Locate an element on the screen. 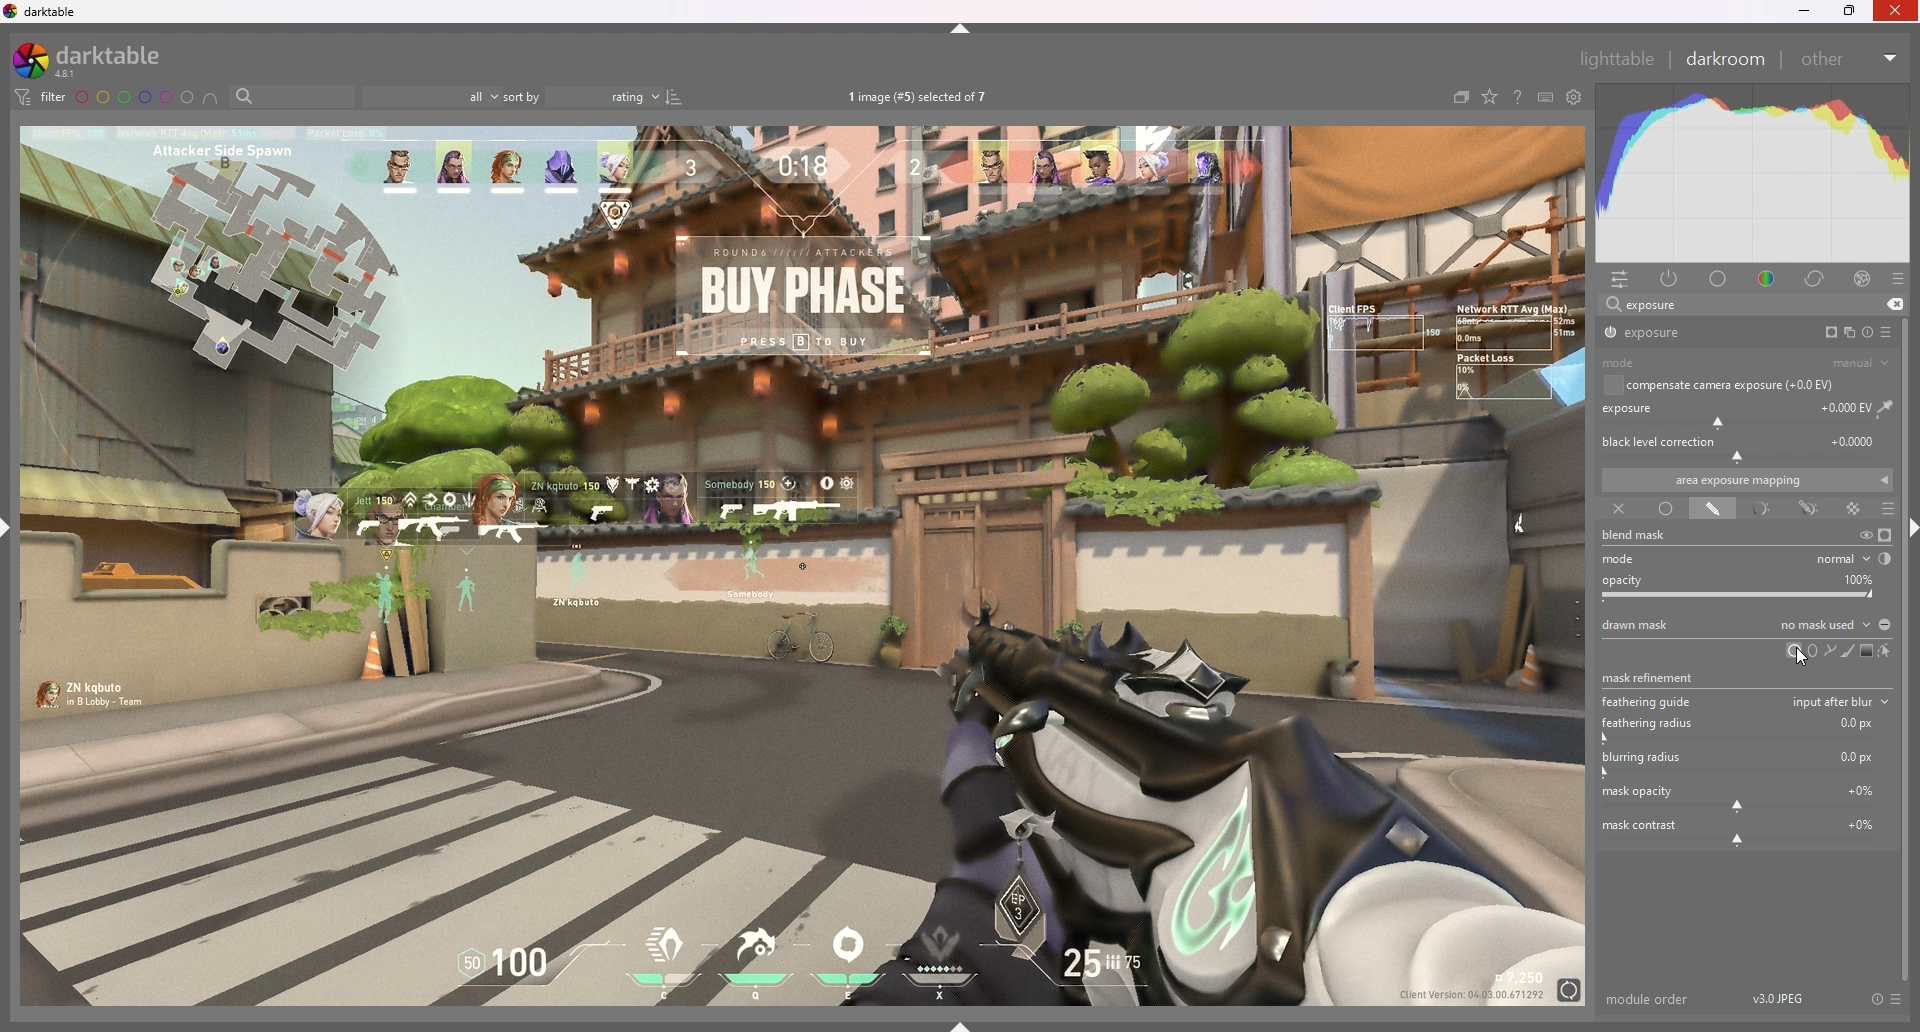 This screenshot has width=1920, height=1032. module order is located at coordinates (1649, 999).